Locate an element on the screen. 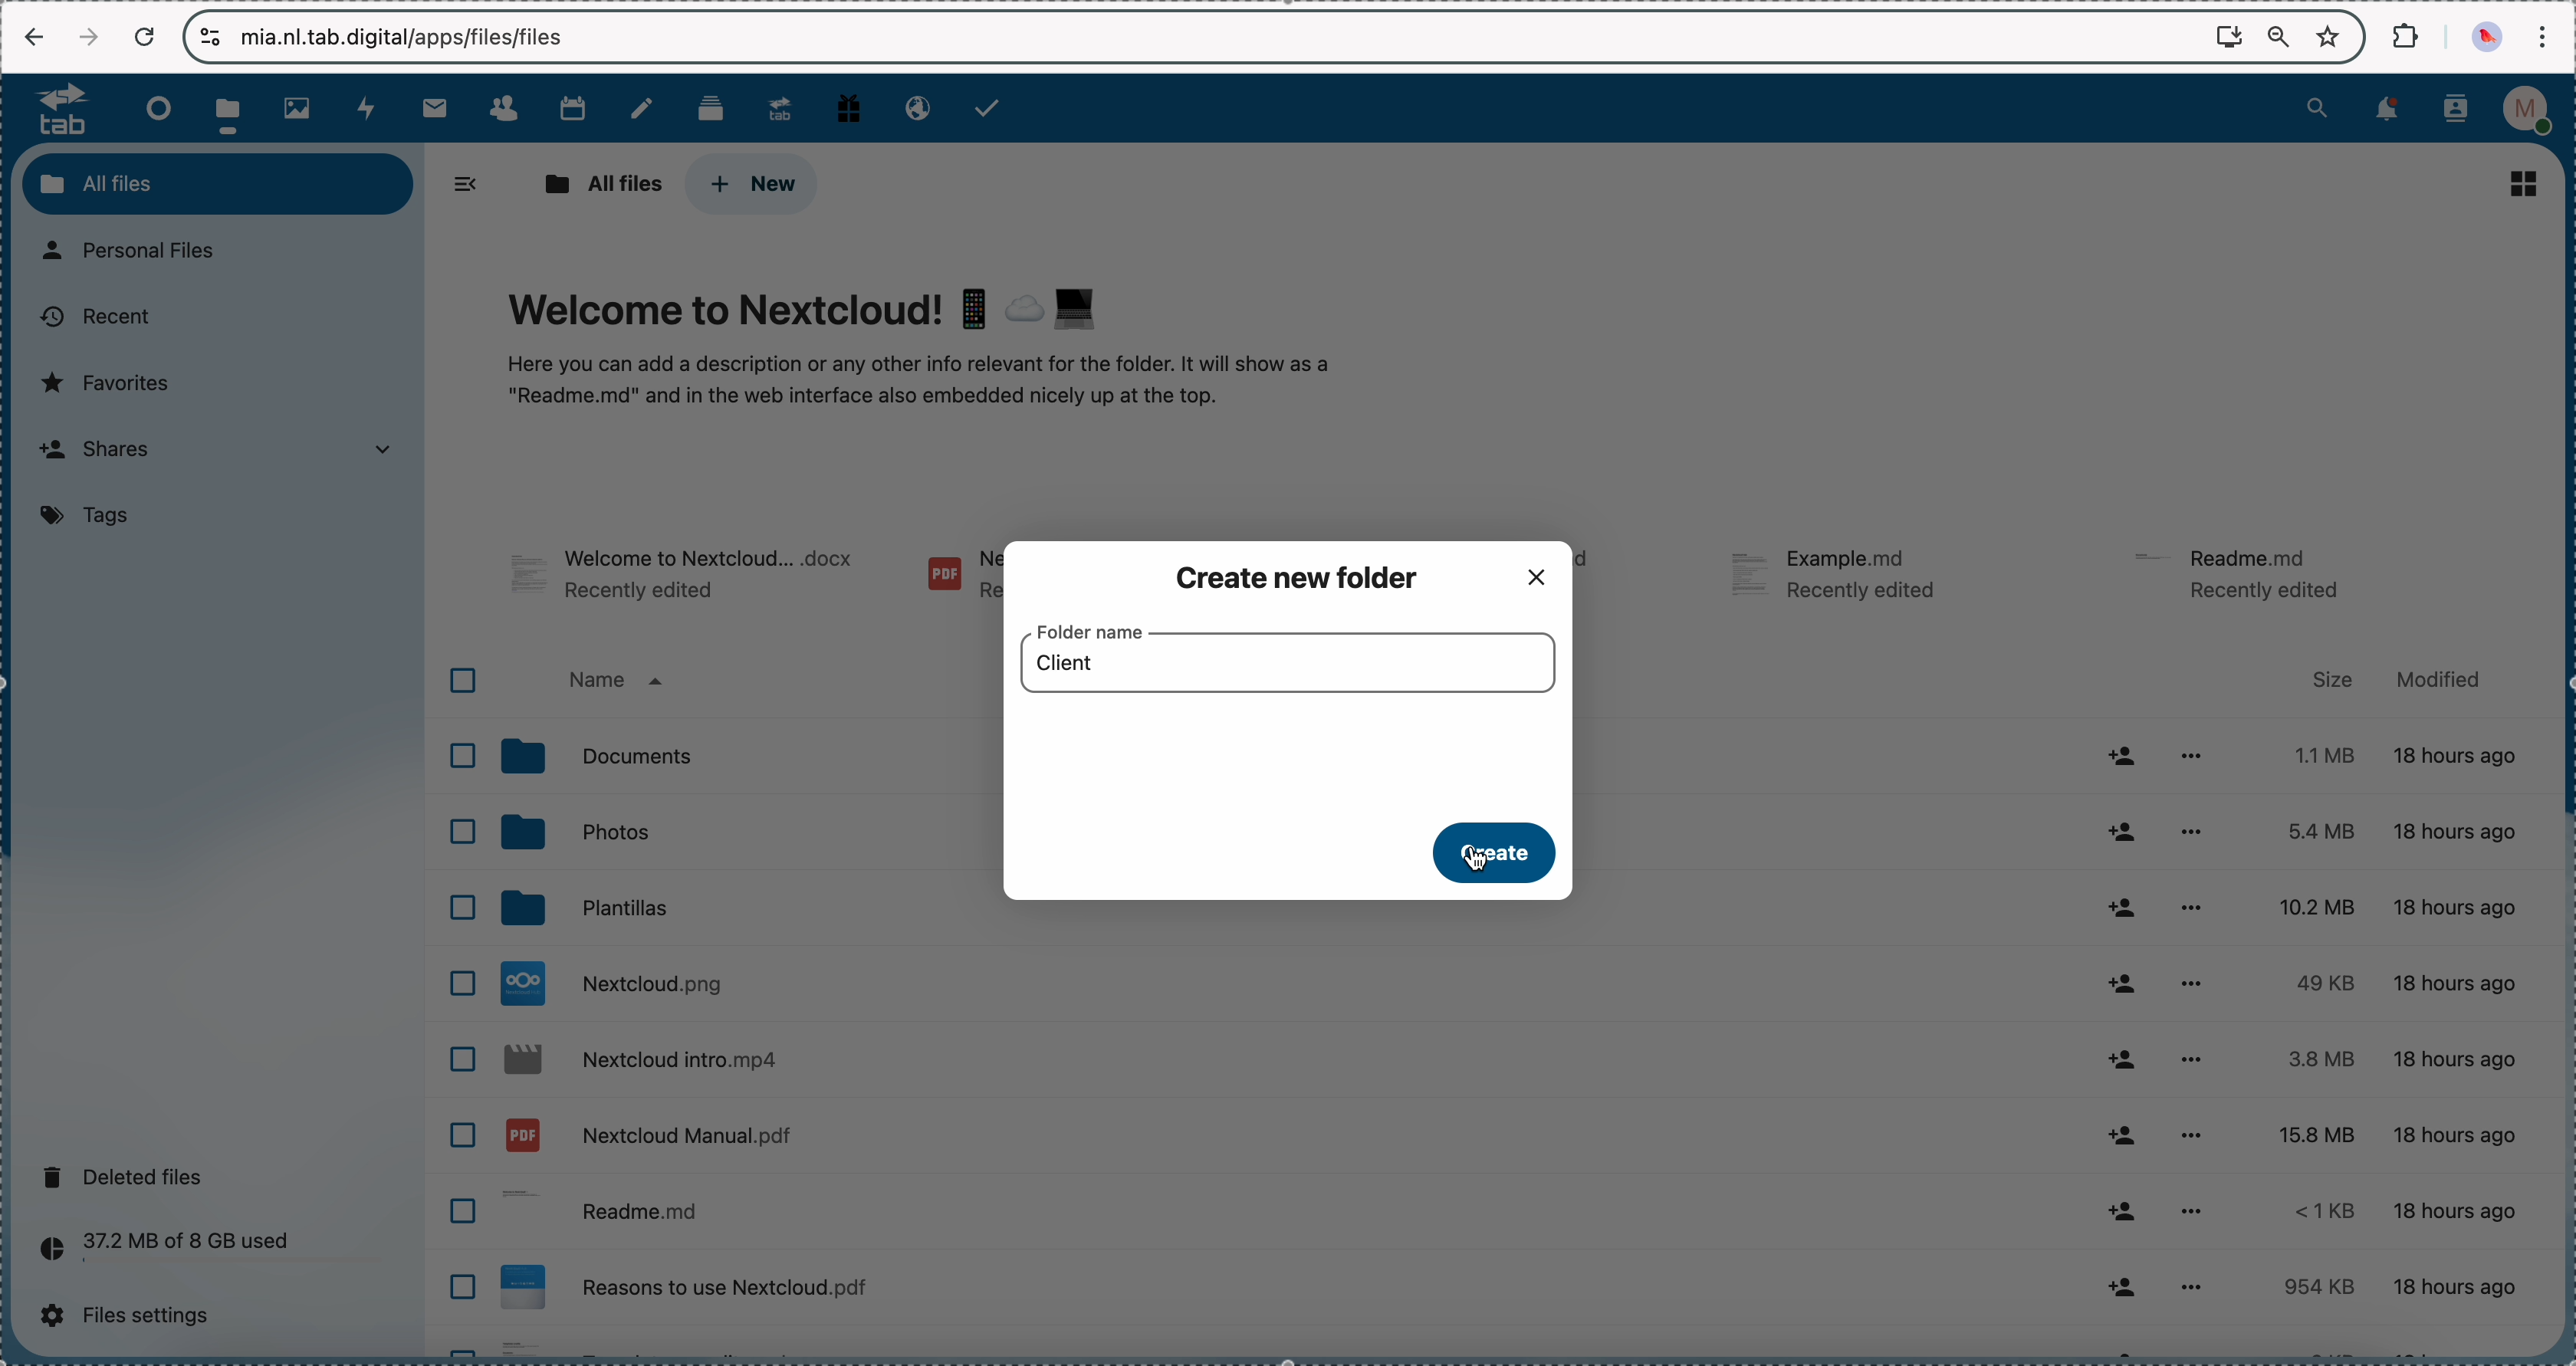 The width and height of the screenshot is (2576, 1366). tab is located at coordinates (53, 108).